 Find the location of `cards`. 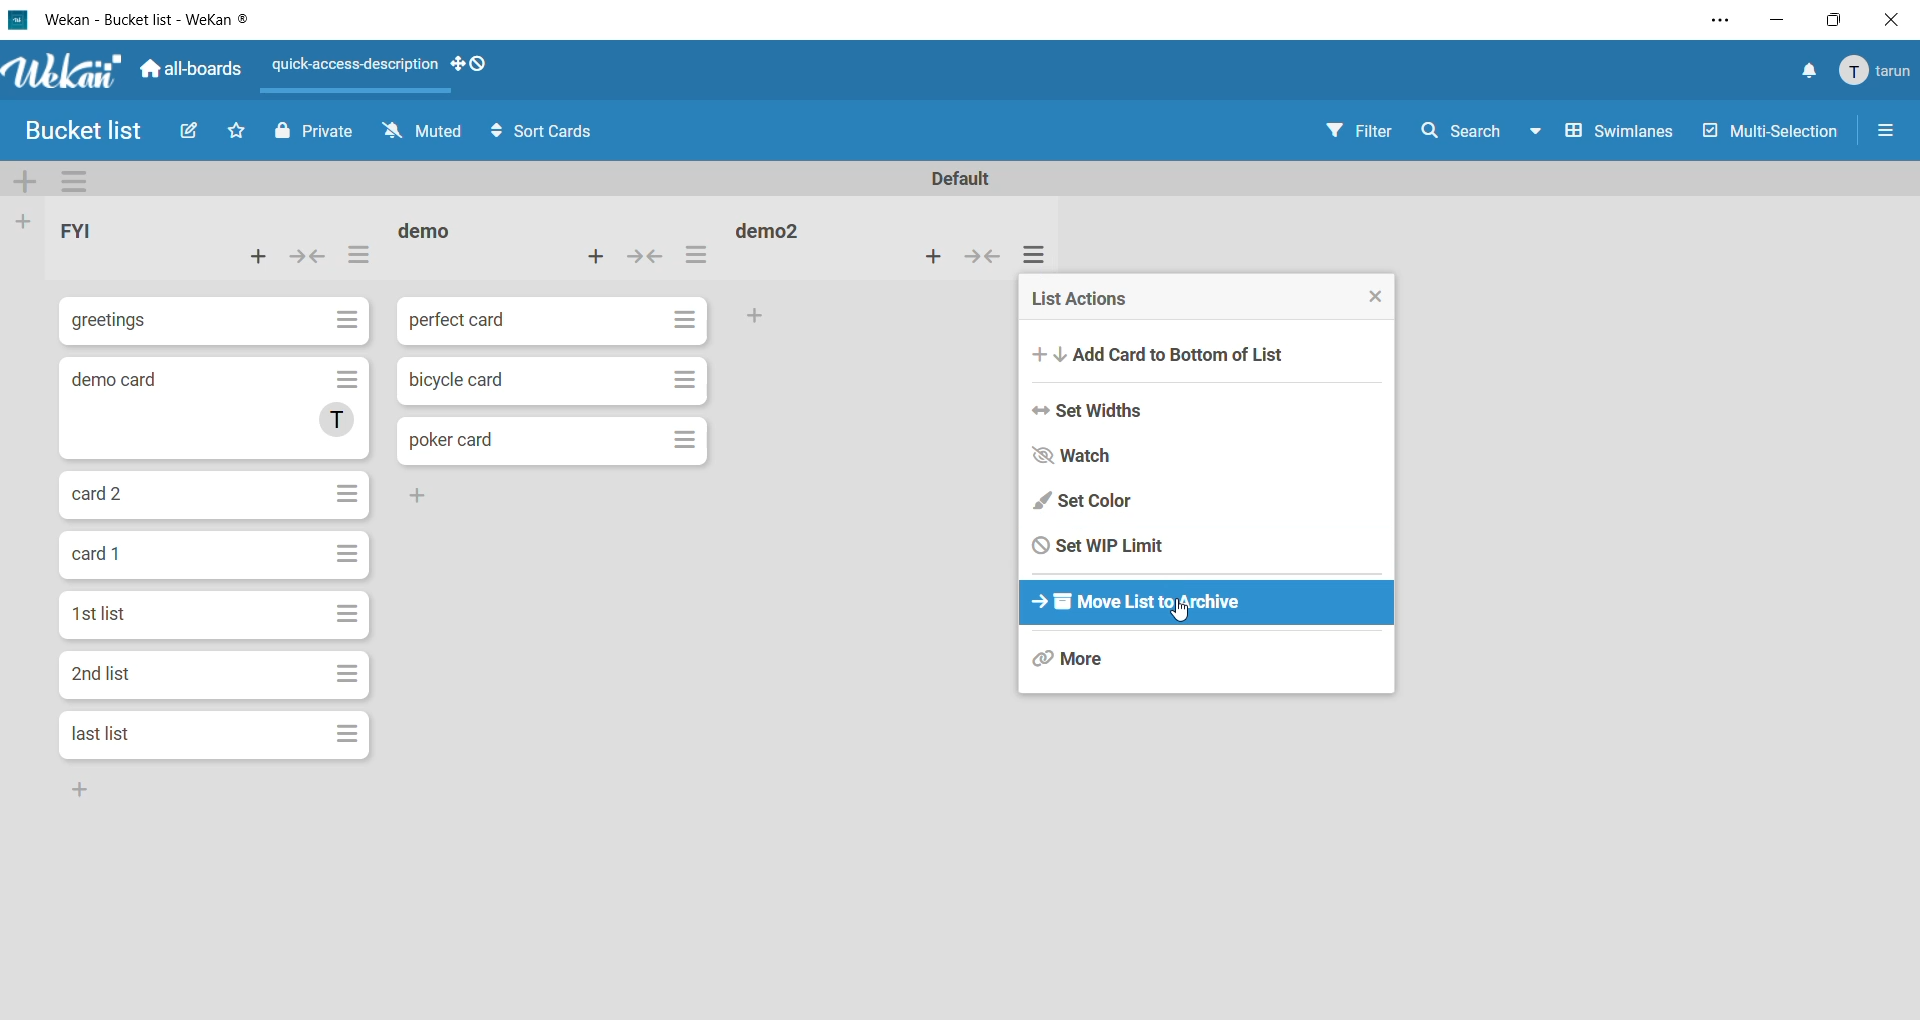

cards is located at coordinates (210, 322).